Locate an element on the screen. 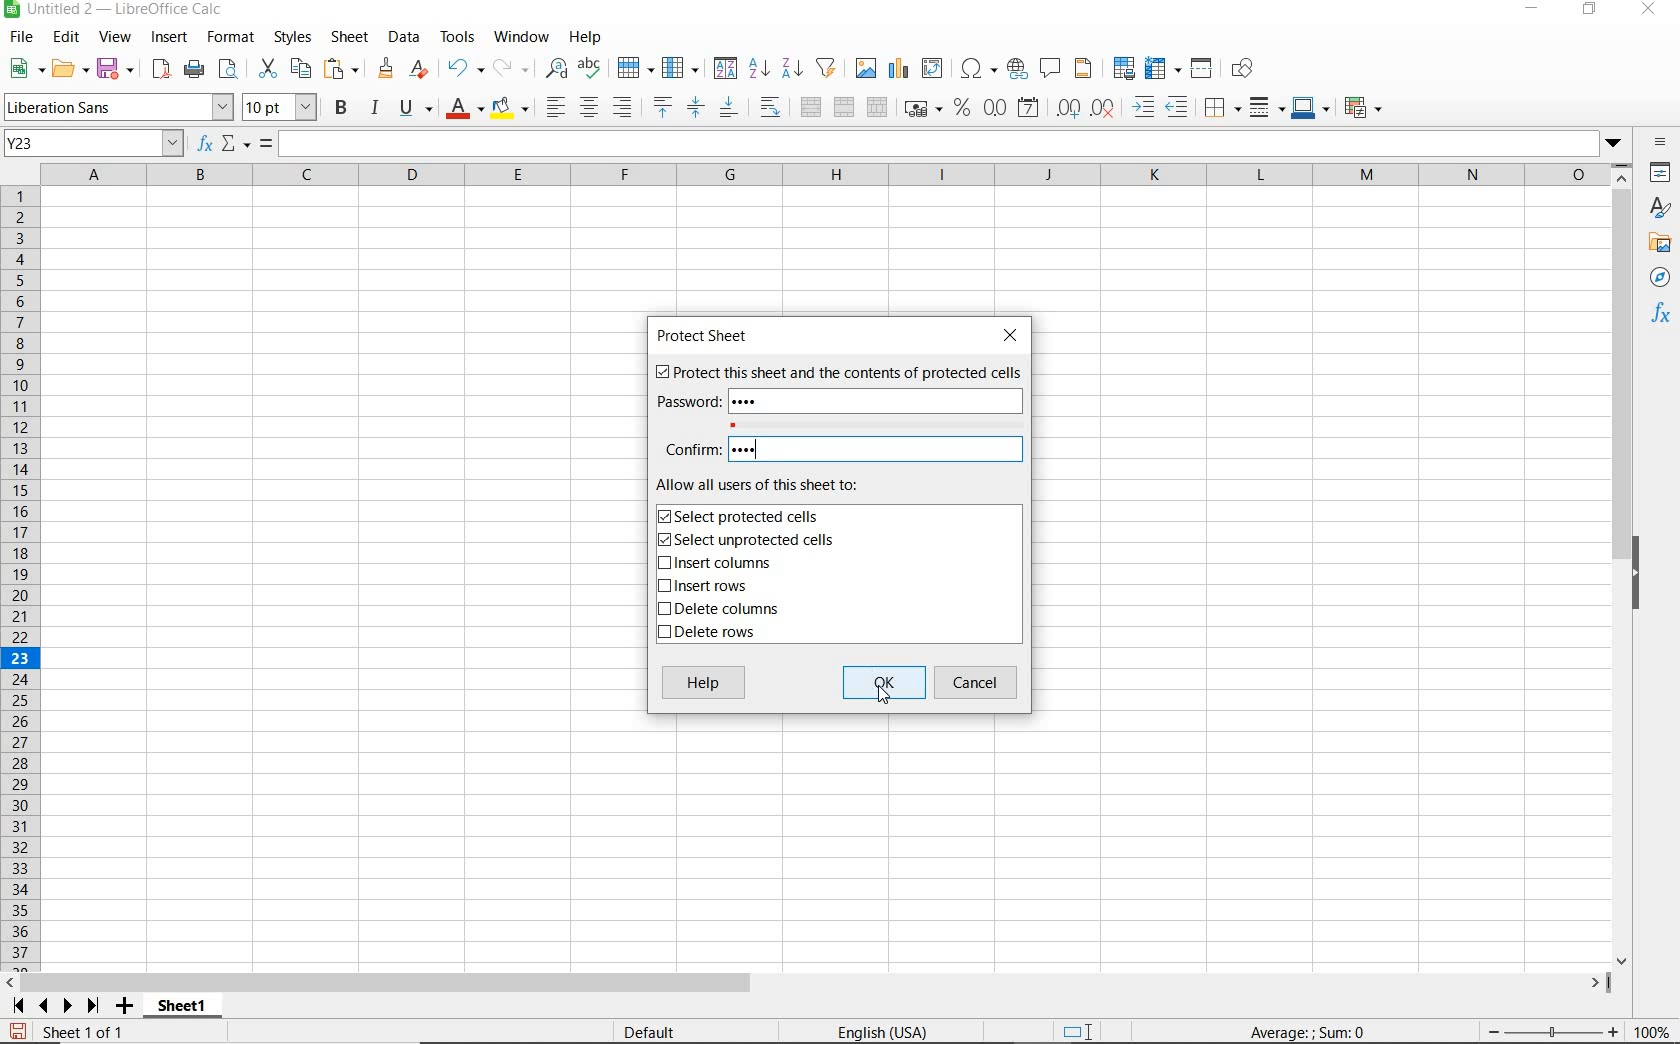  INSERT ROWS is located at coordinates (710, 587).